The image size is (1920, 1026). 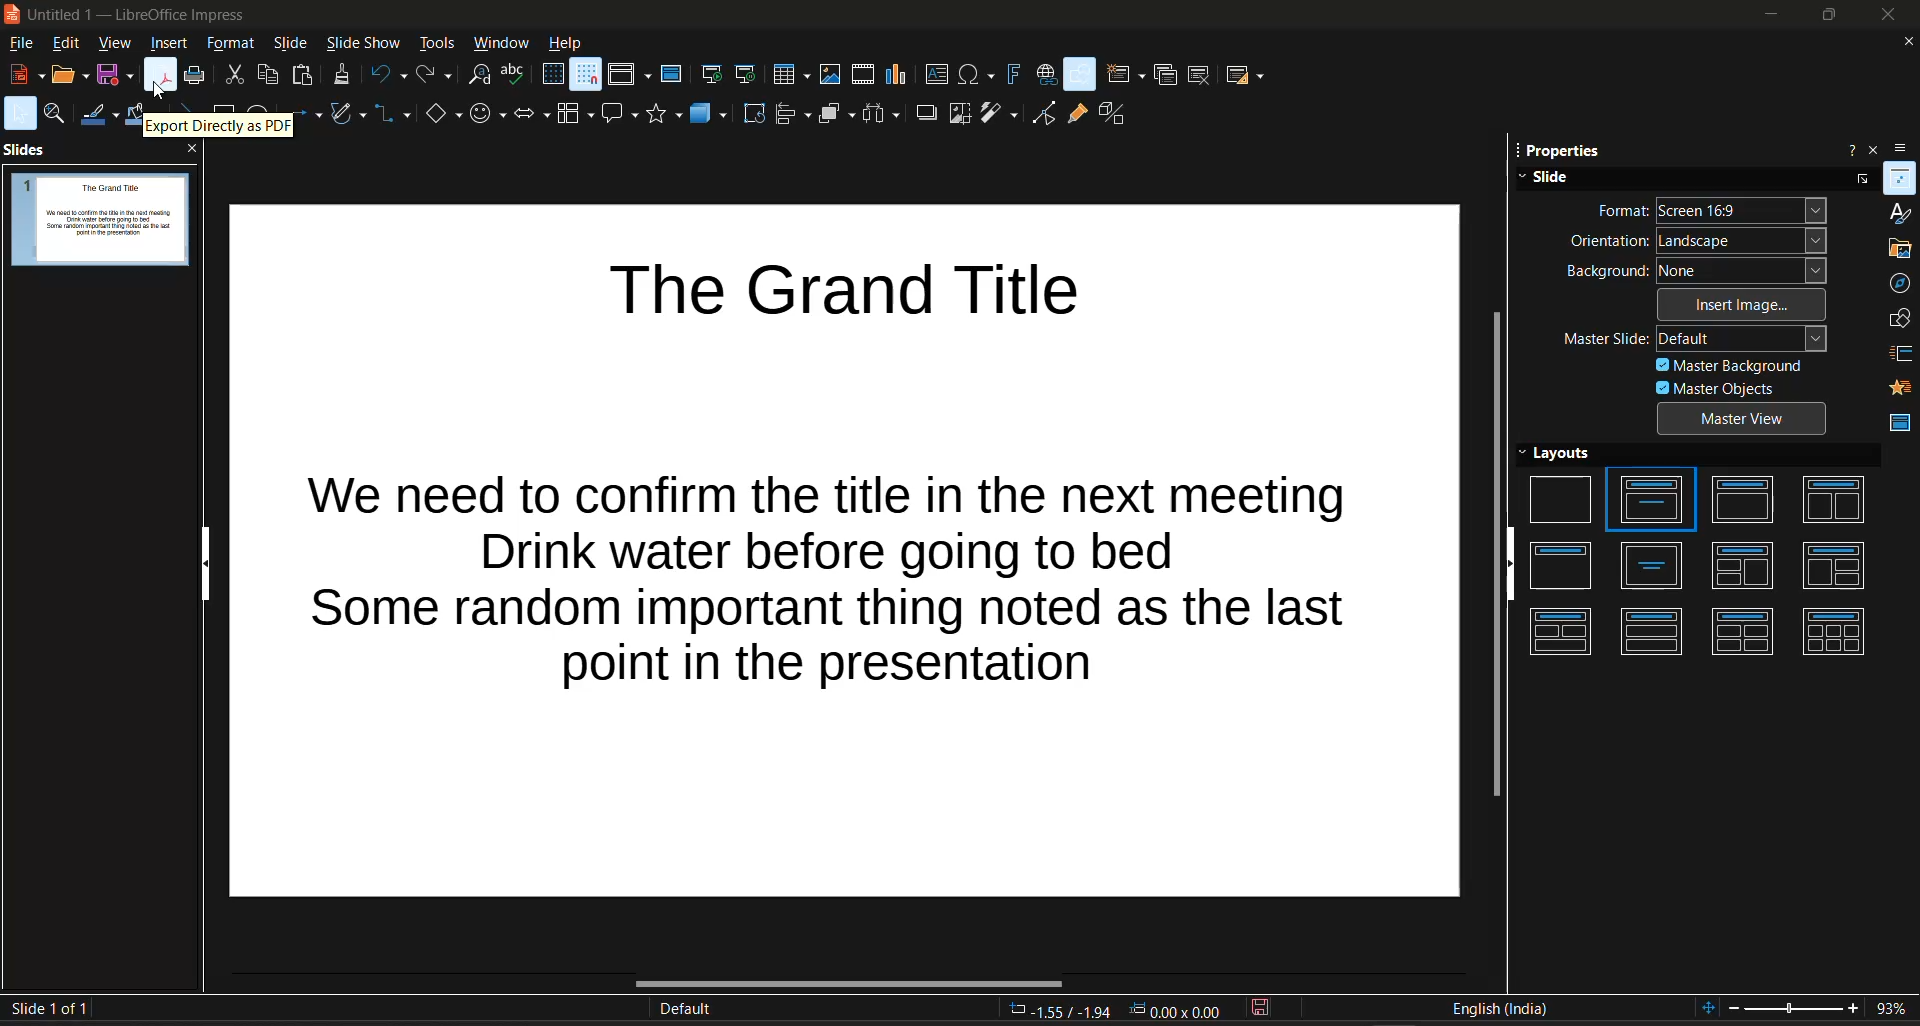 What do you see at coordinates (1705, 558) in the screenshot?
I see `layouts` at bounding box center [1705, 558].